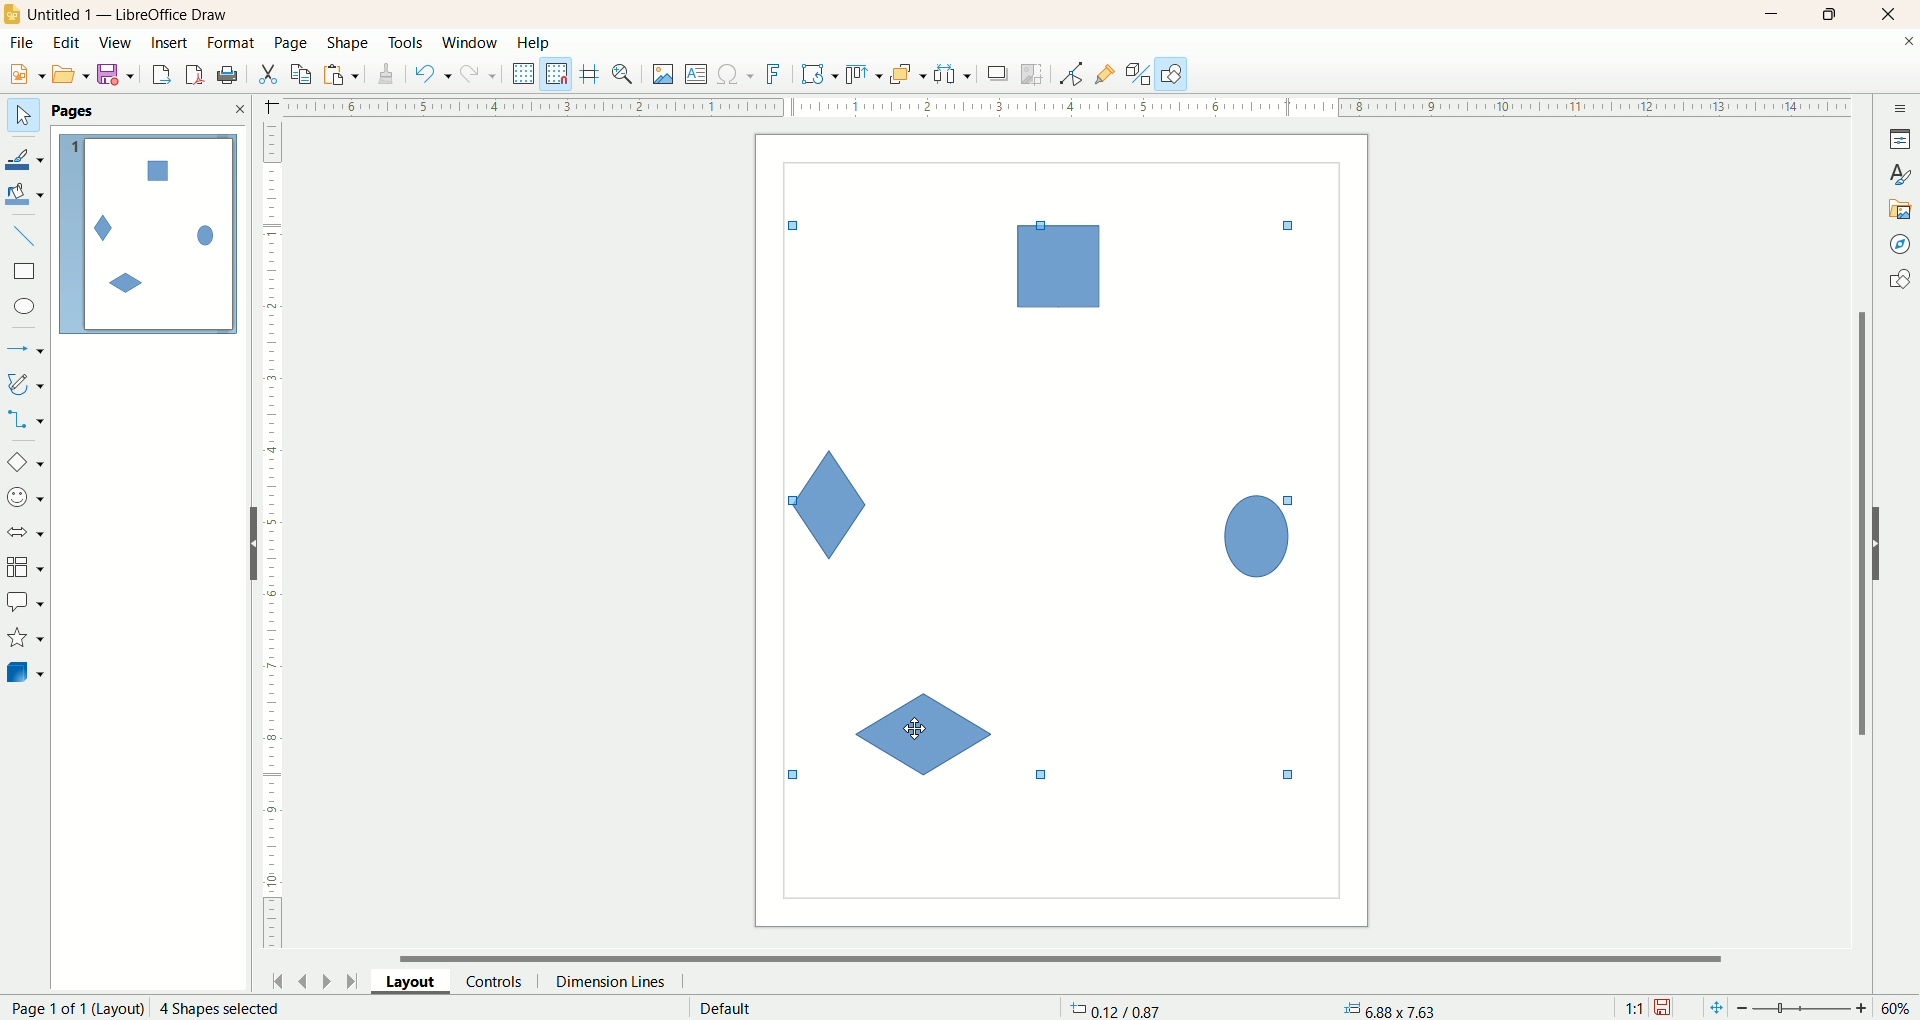 This screenshot has height=1020, width=1920. I want to click on lines and arrows, so click(27, 350).